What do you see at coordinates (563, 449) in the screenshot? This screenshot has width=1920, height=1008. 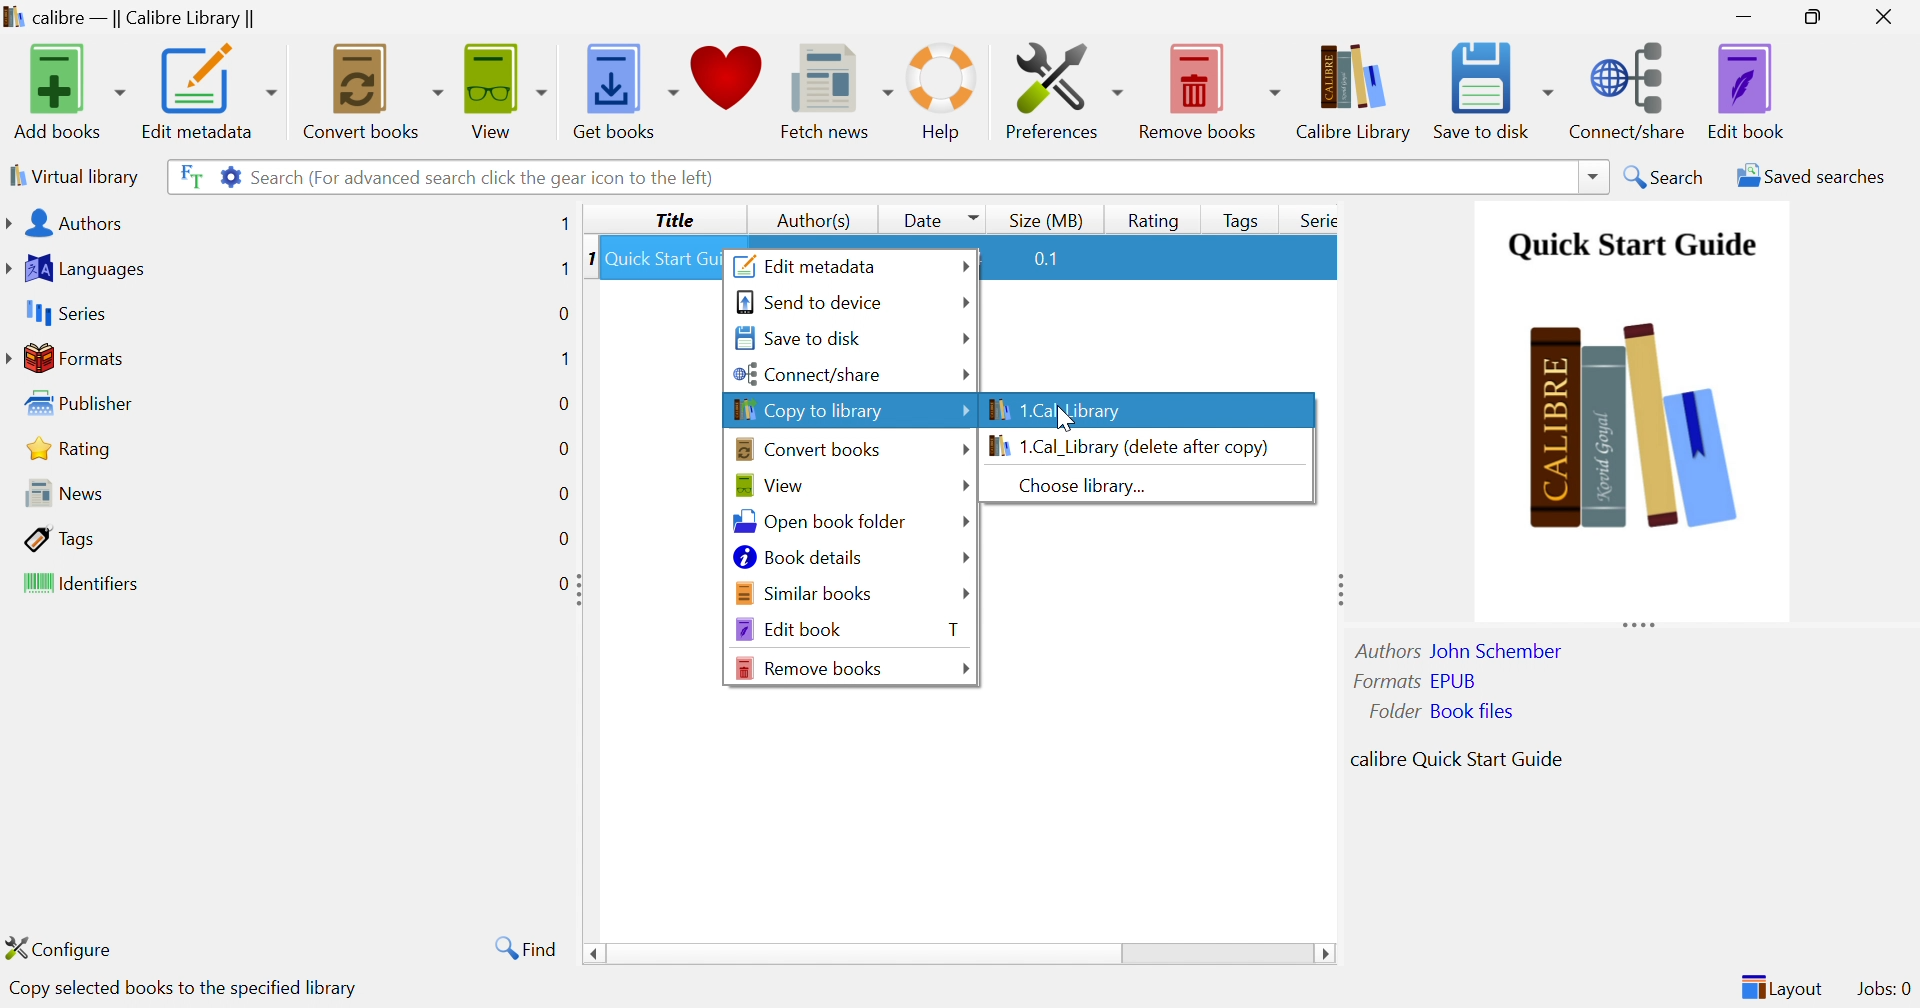 I see `0` at bounding box center [563, 449].